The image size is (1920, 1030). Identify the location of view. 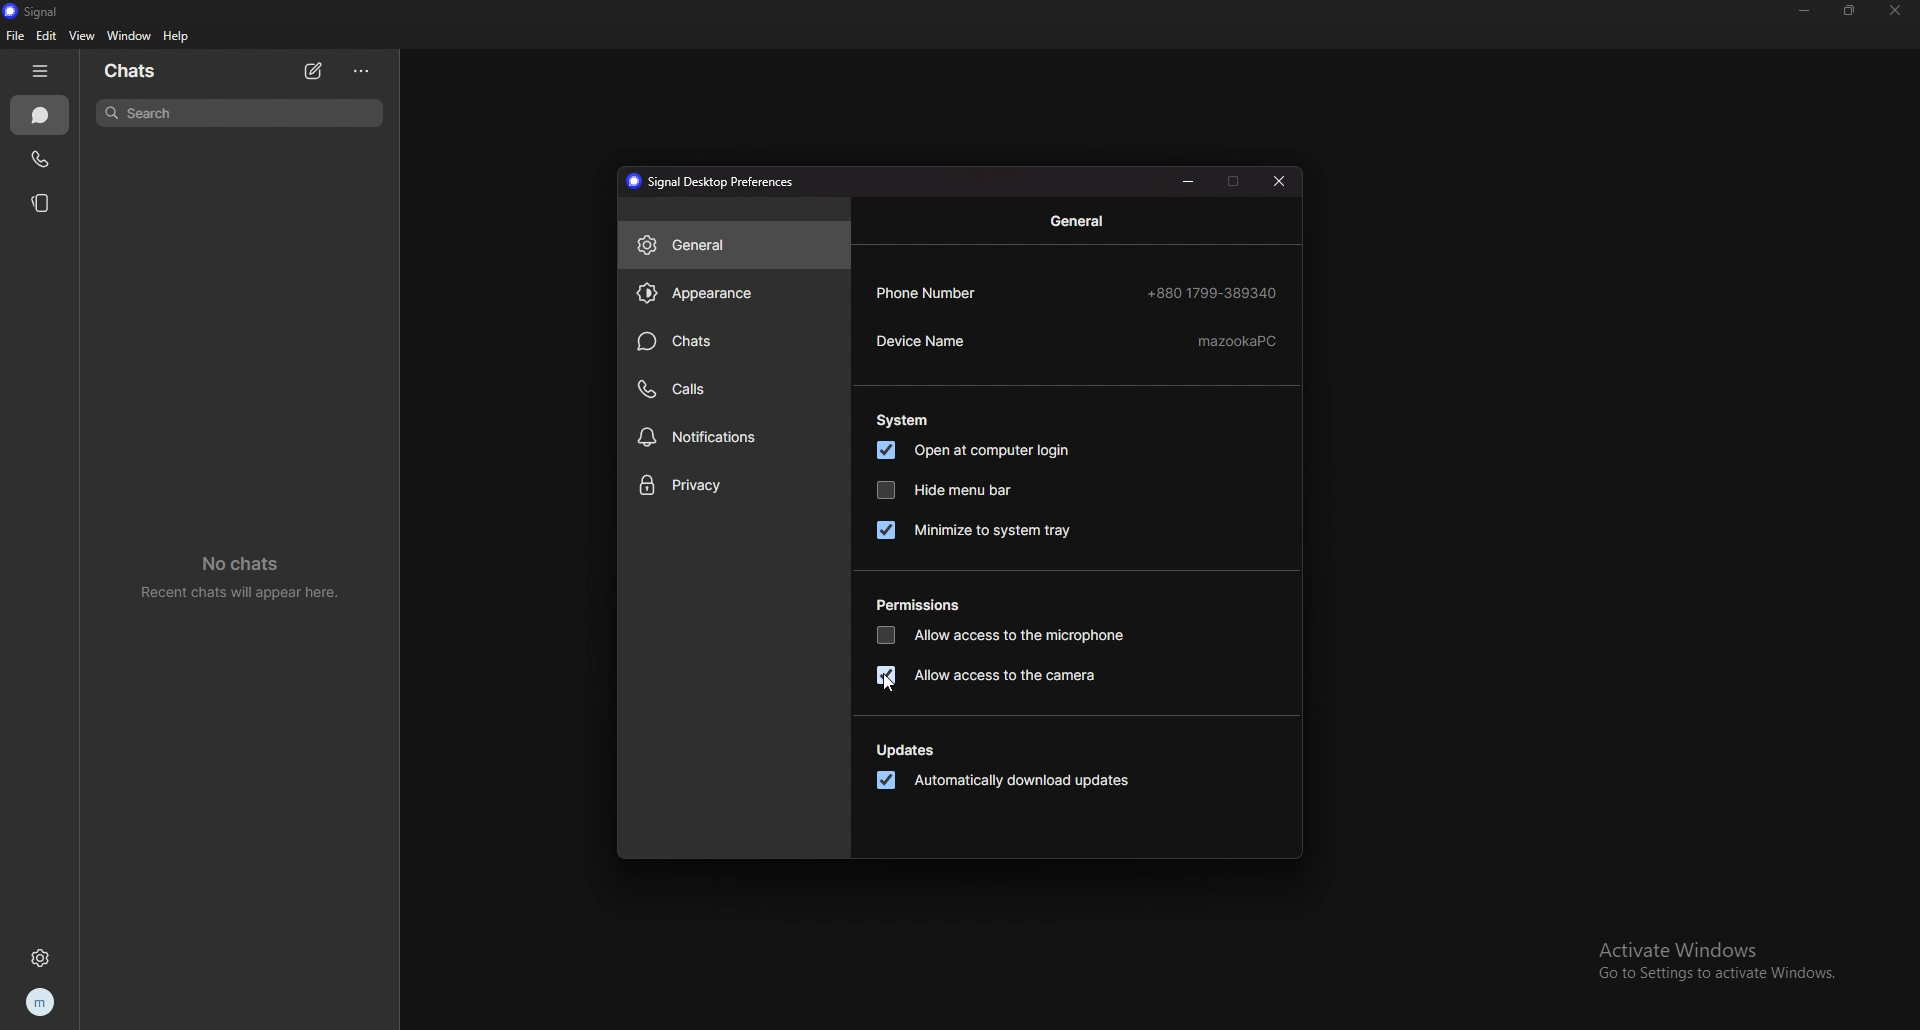
(81, 36).